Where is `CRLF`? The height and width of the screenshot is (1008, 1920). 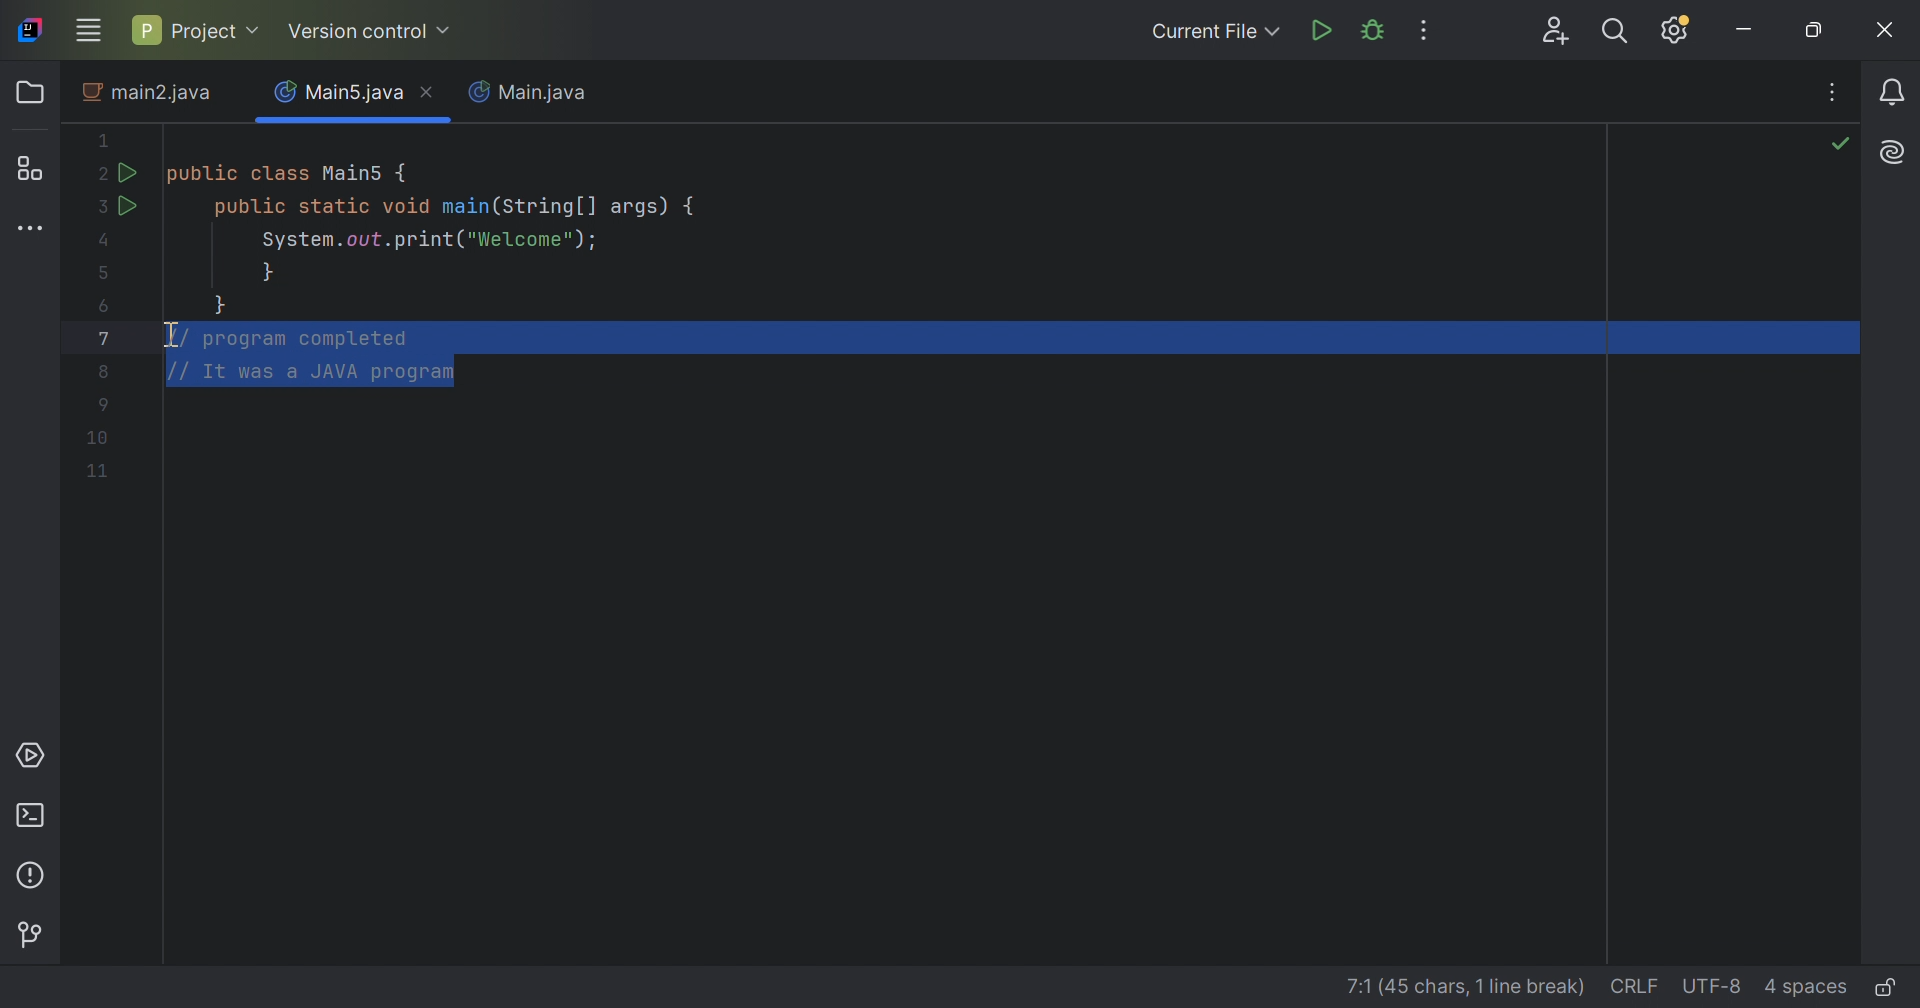 CRLF is located at coordinates (1630, 987).